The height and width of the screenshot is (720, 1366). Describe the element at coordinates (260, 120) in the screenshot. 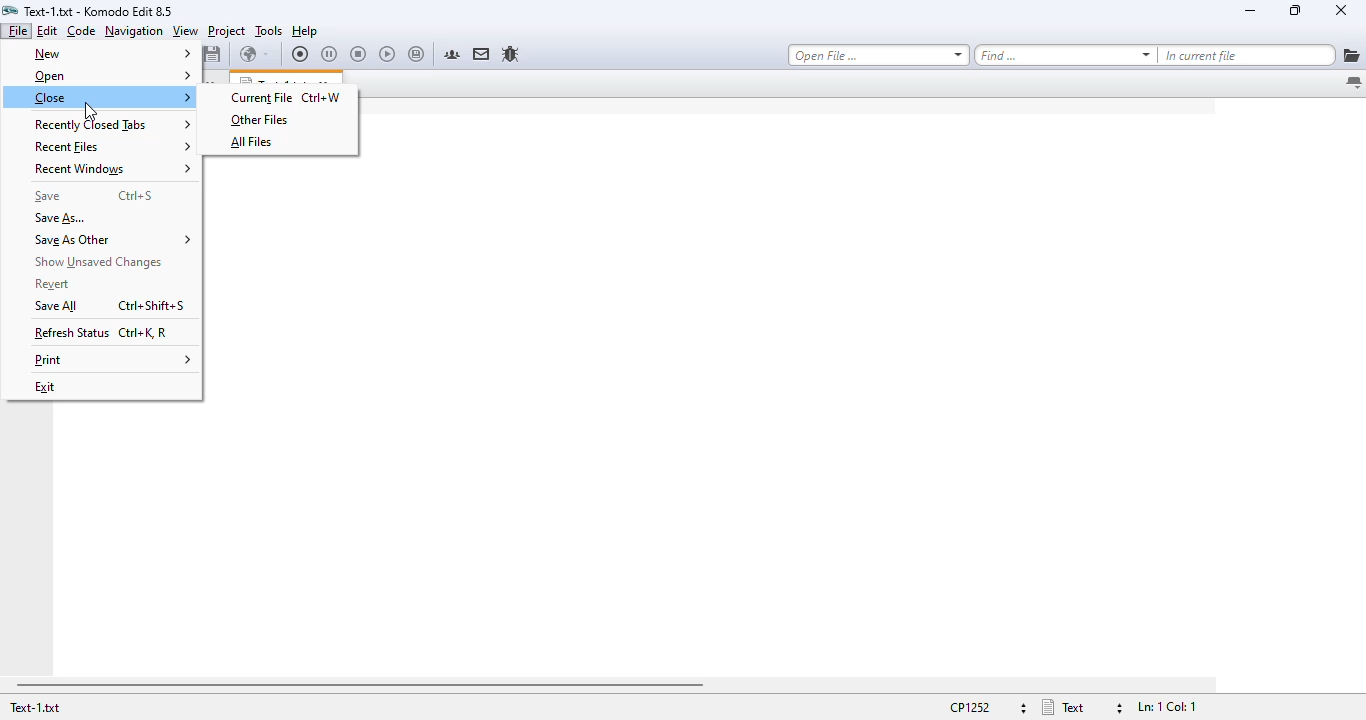

I see `other files` at that location.